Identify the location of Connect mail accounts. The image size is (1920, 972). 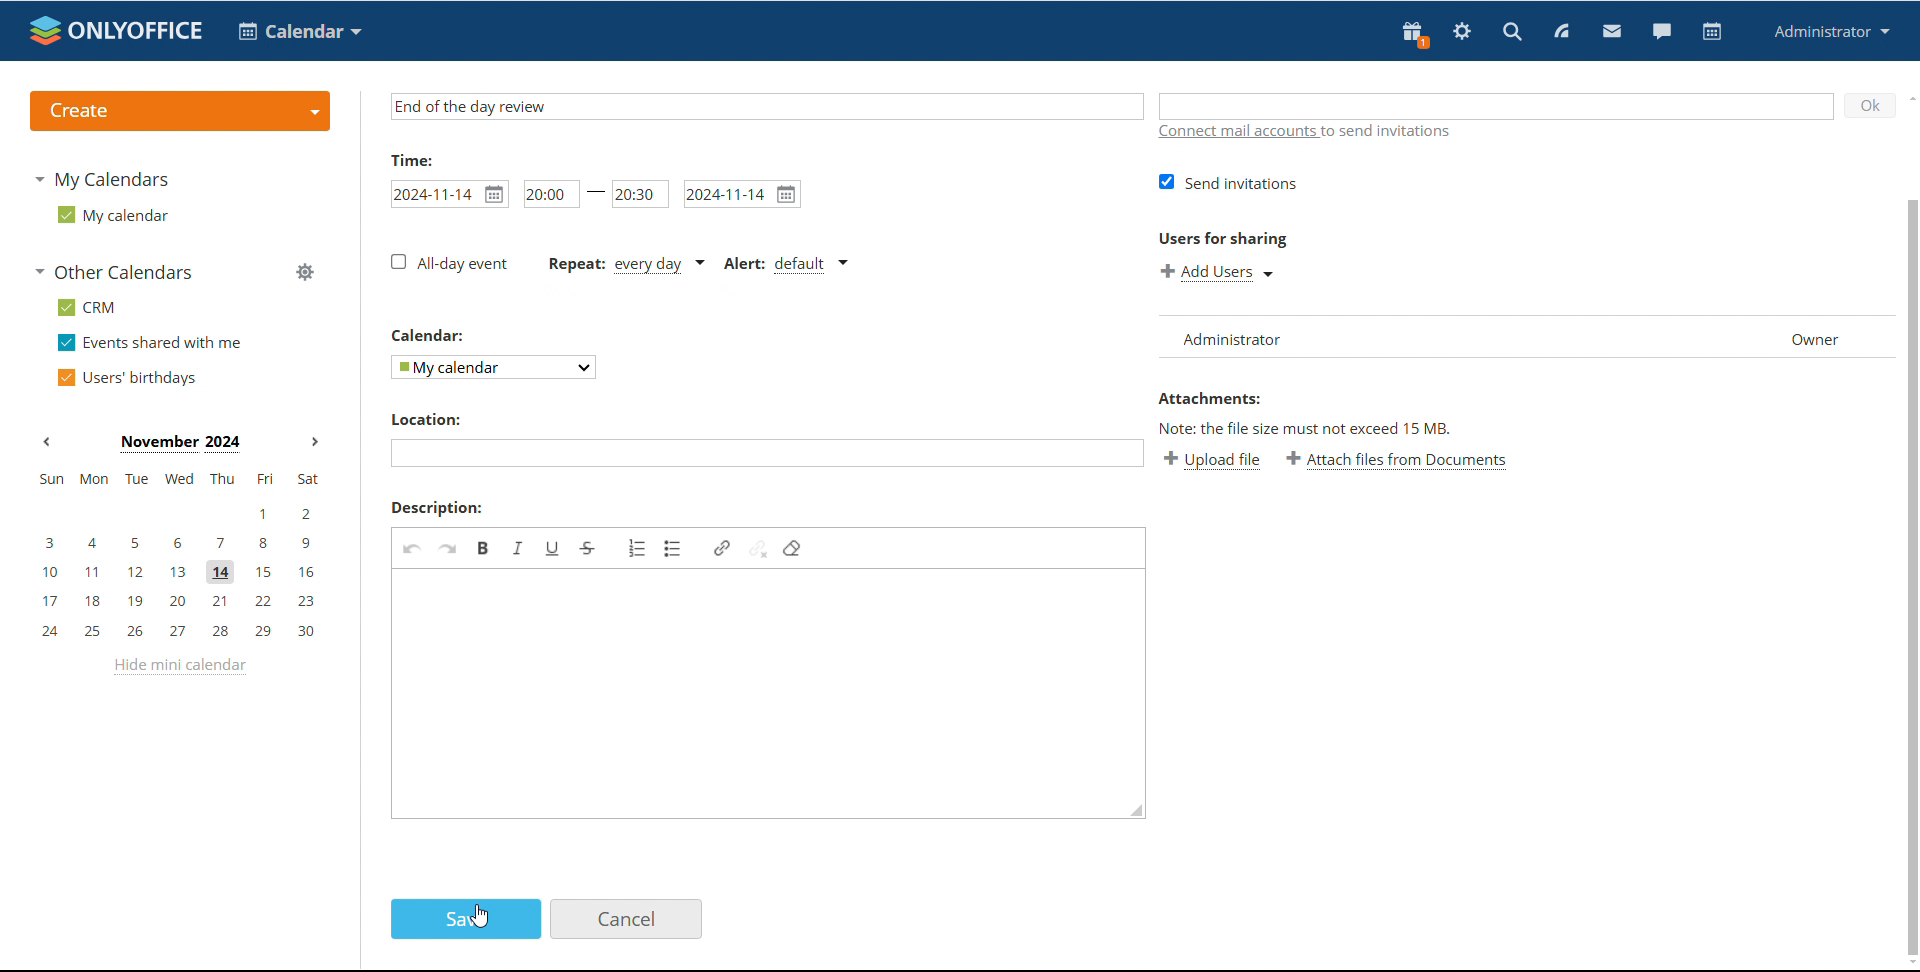
(1338, 135).